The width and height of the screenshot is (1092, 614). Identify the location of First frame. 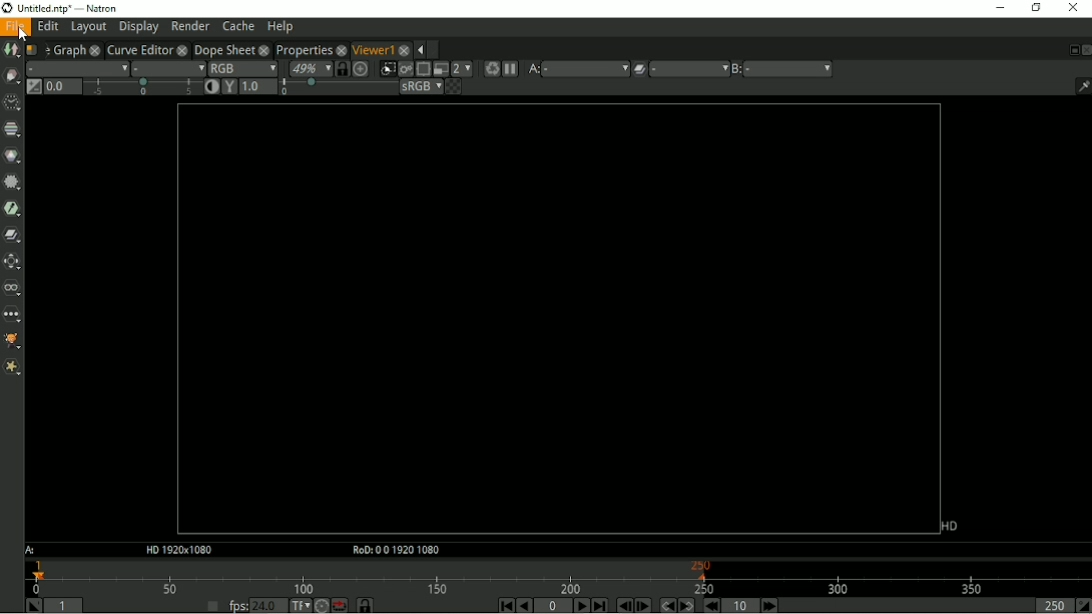
(503, 605).